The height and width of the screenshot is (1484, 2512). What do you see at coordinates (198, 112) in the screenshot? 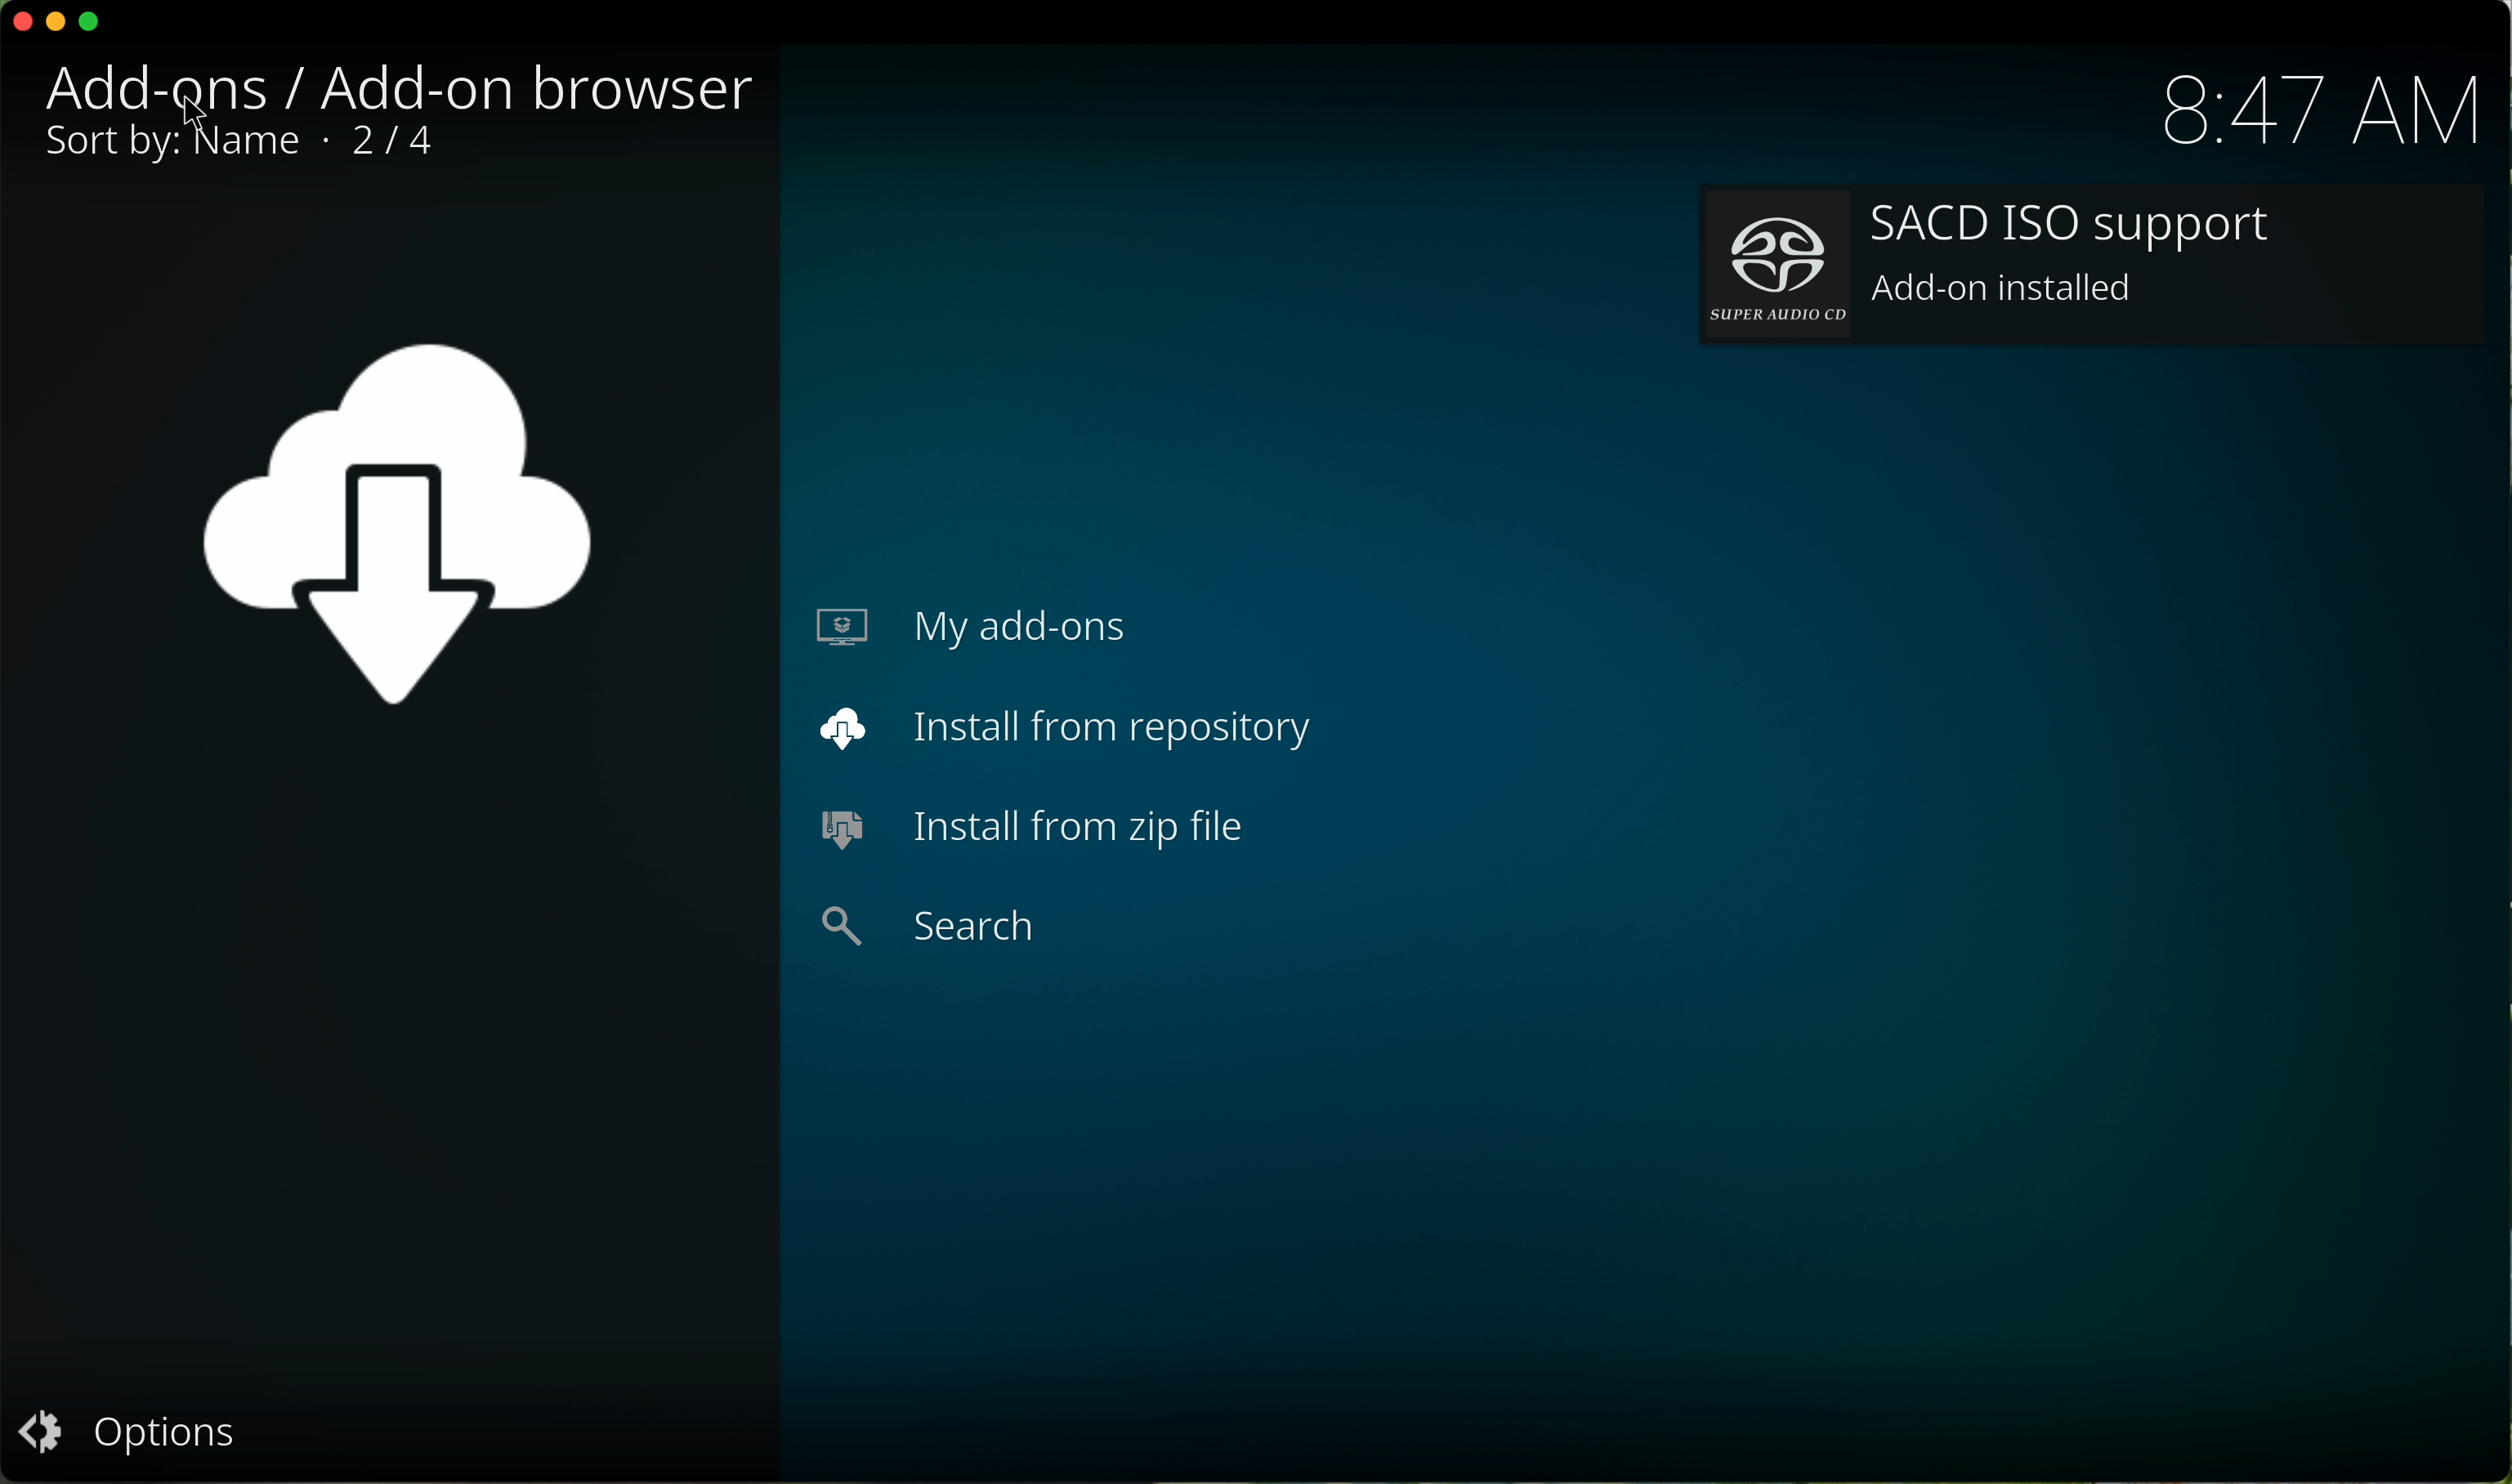
I see `mouse` at bounding box center [198, 112].